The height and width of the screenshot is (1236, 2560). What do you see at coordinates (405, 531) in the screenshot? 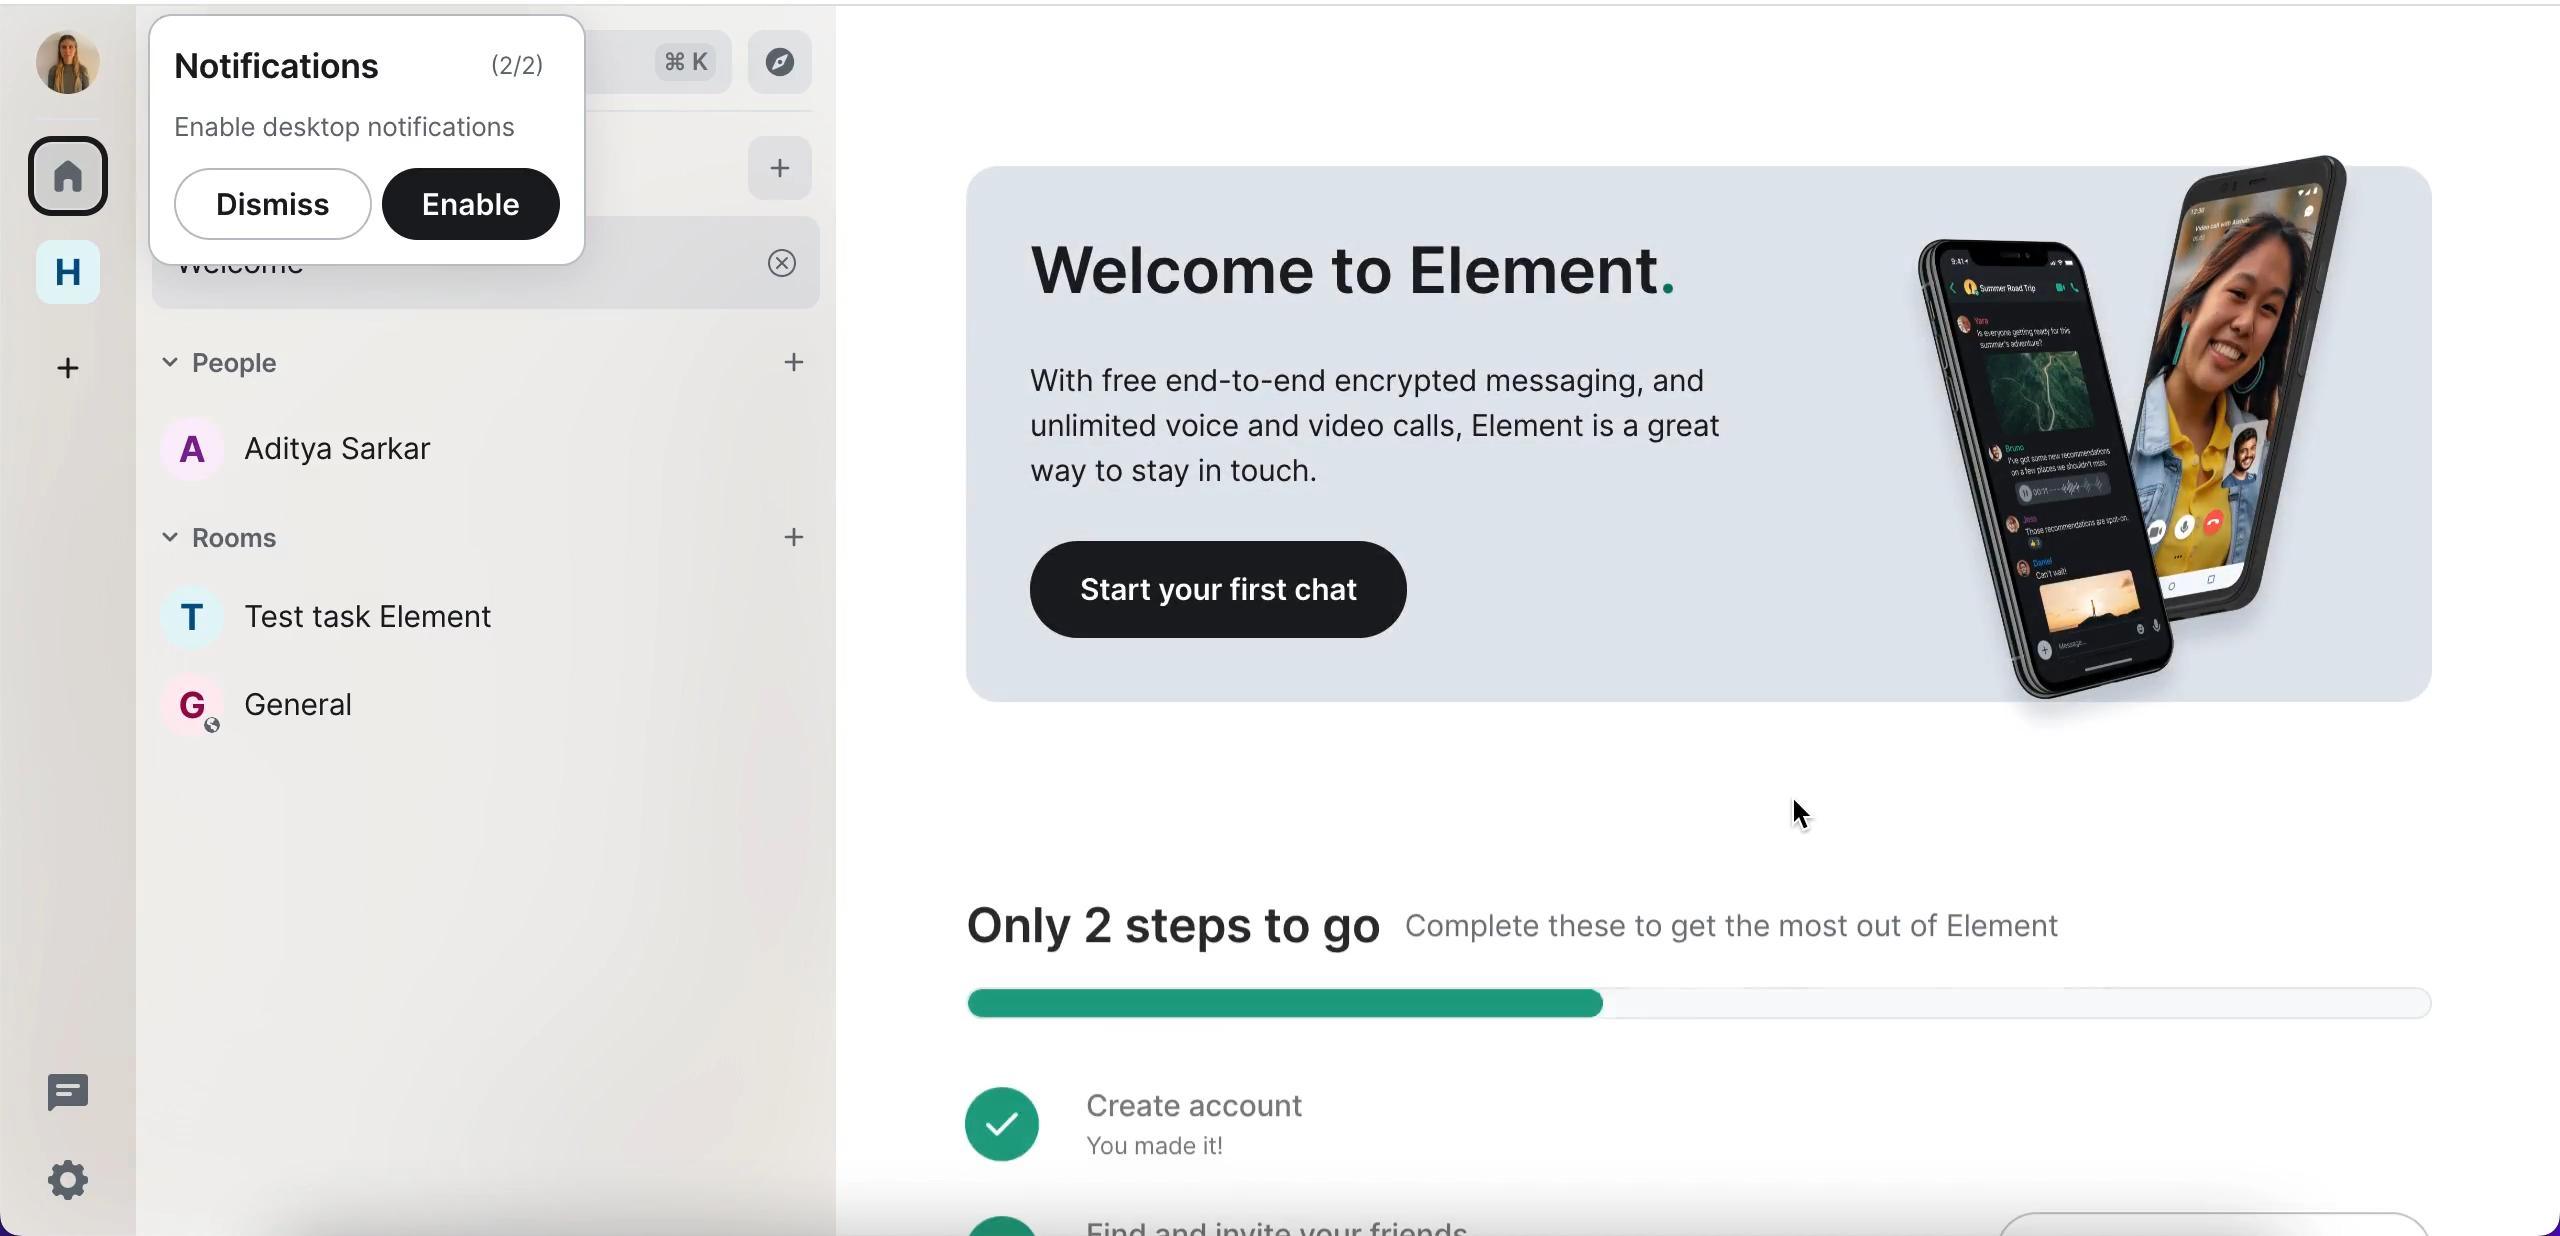
I see `rooms` at bounding box center [405, 531].